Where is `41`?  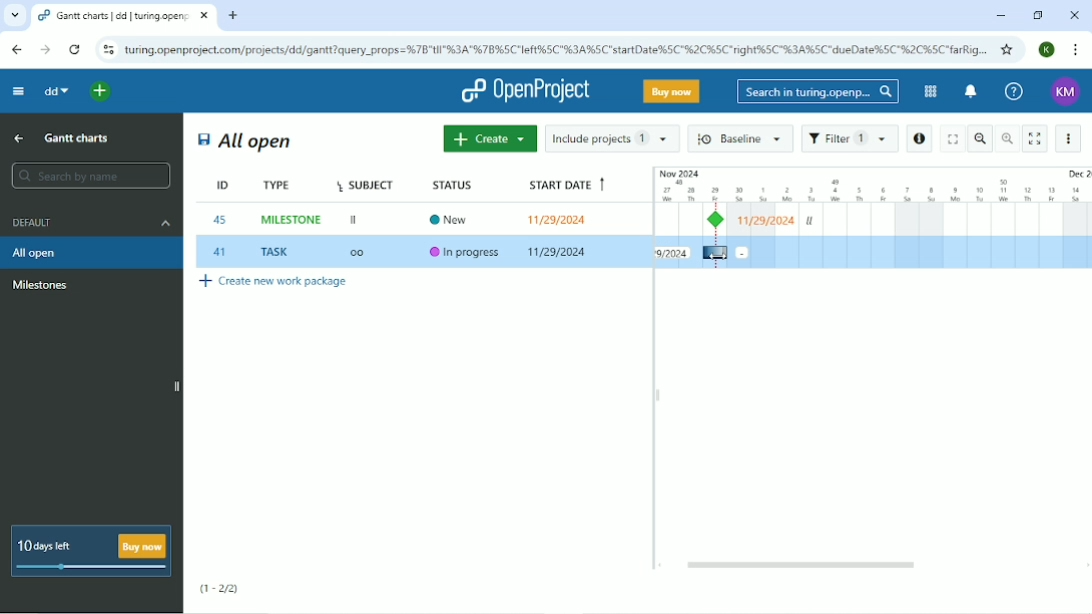
41 is located at coordinates (220, 252).